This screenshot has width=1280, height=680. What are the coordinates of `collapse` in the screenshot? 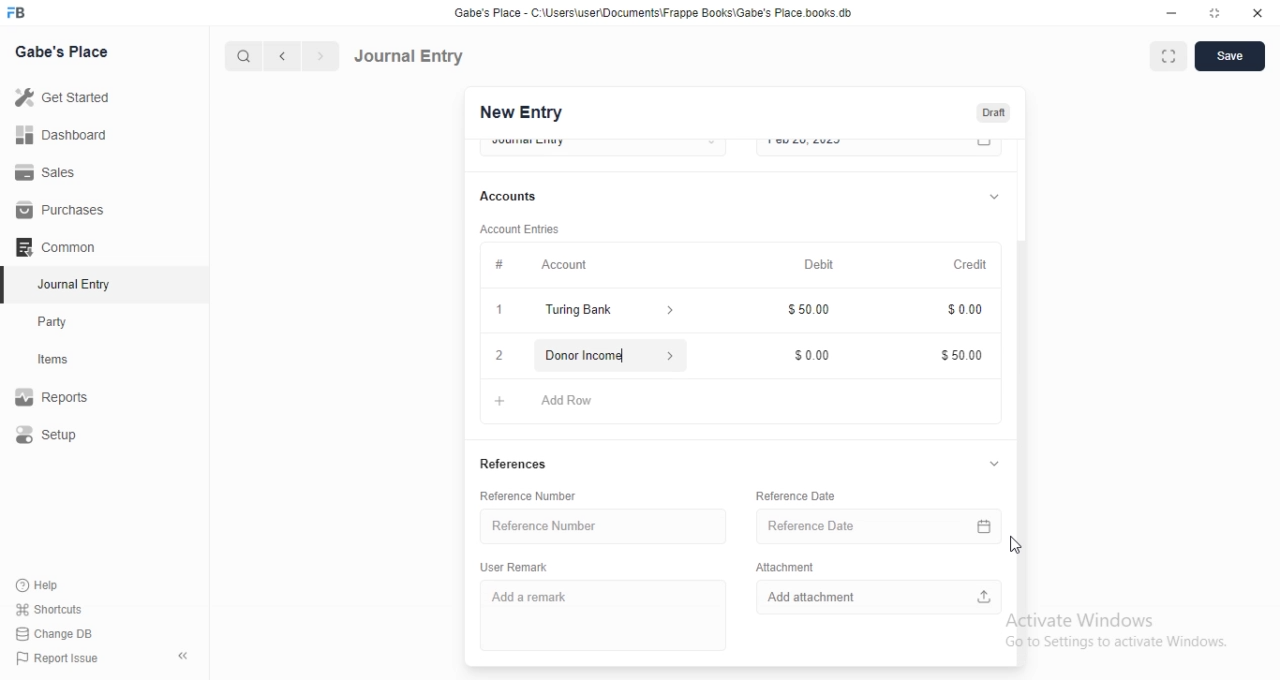 It's located at (994, 465).